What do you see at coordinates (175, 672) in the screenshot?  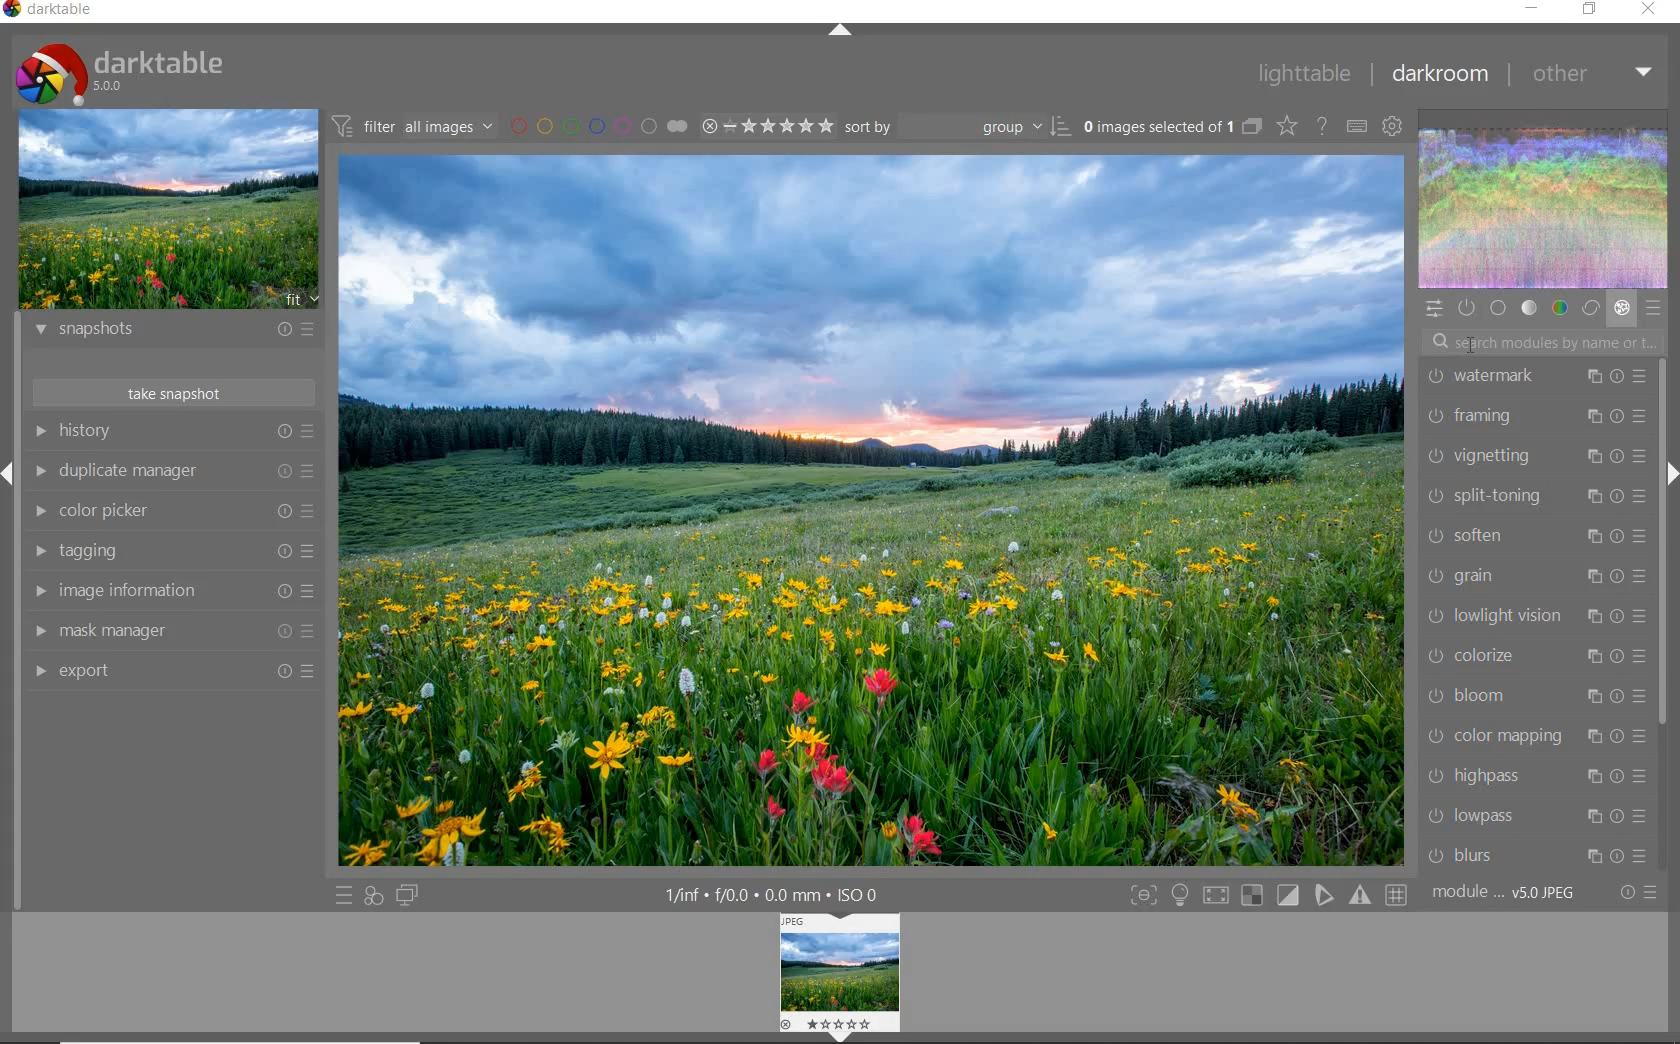 I see `export` at bounding box center [175, 672].